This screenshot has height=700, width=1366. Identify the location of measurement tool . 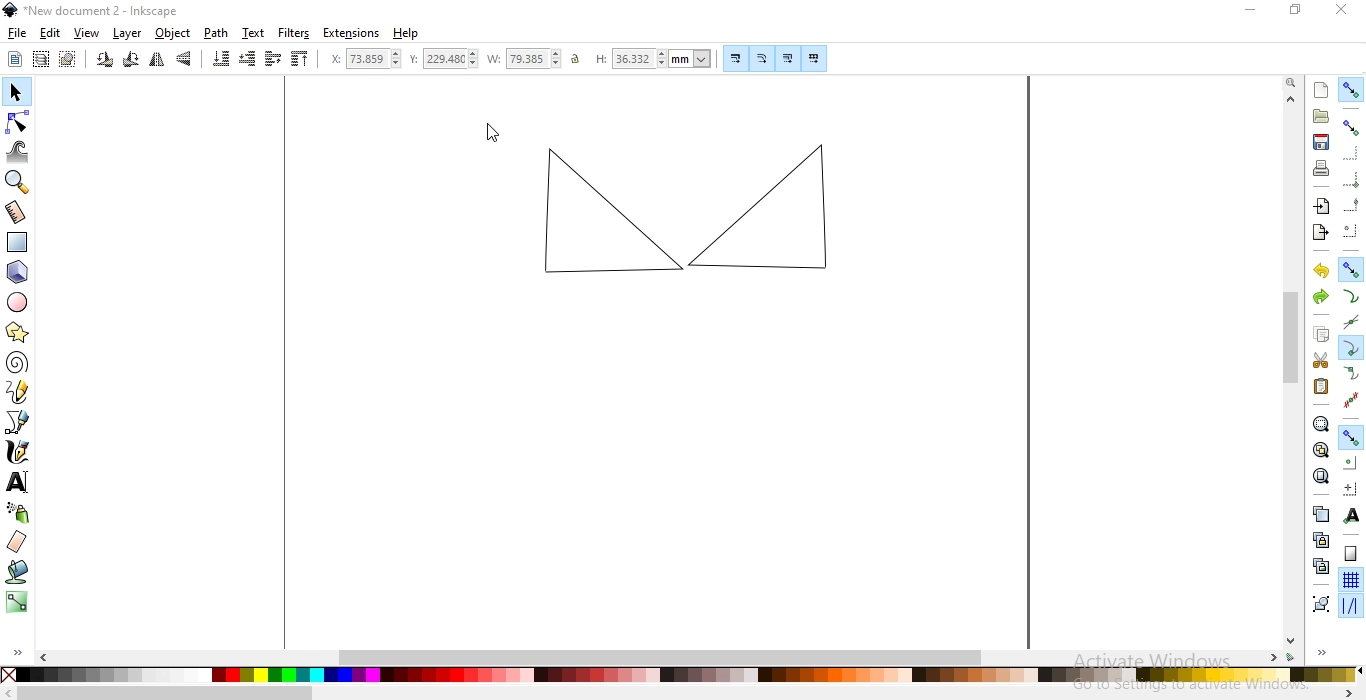
(16, 212).